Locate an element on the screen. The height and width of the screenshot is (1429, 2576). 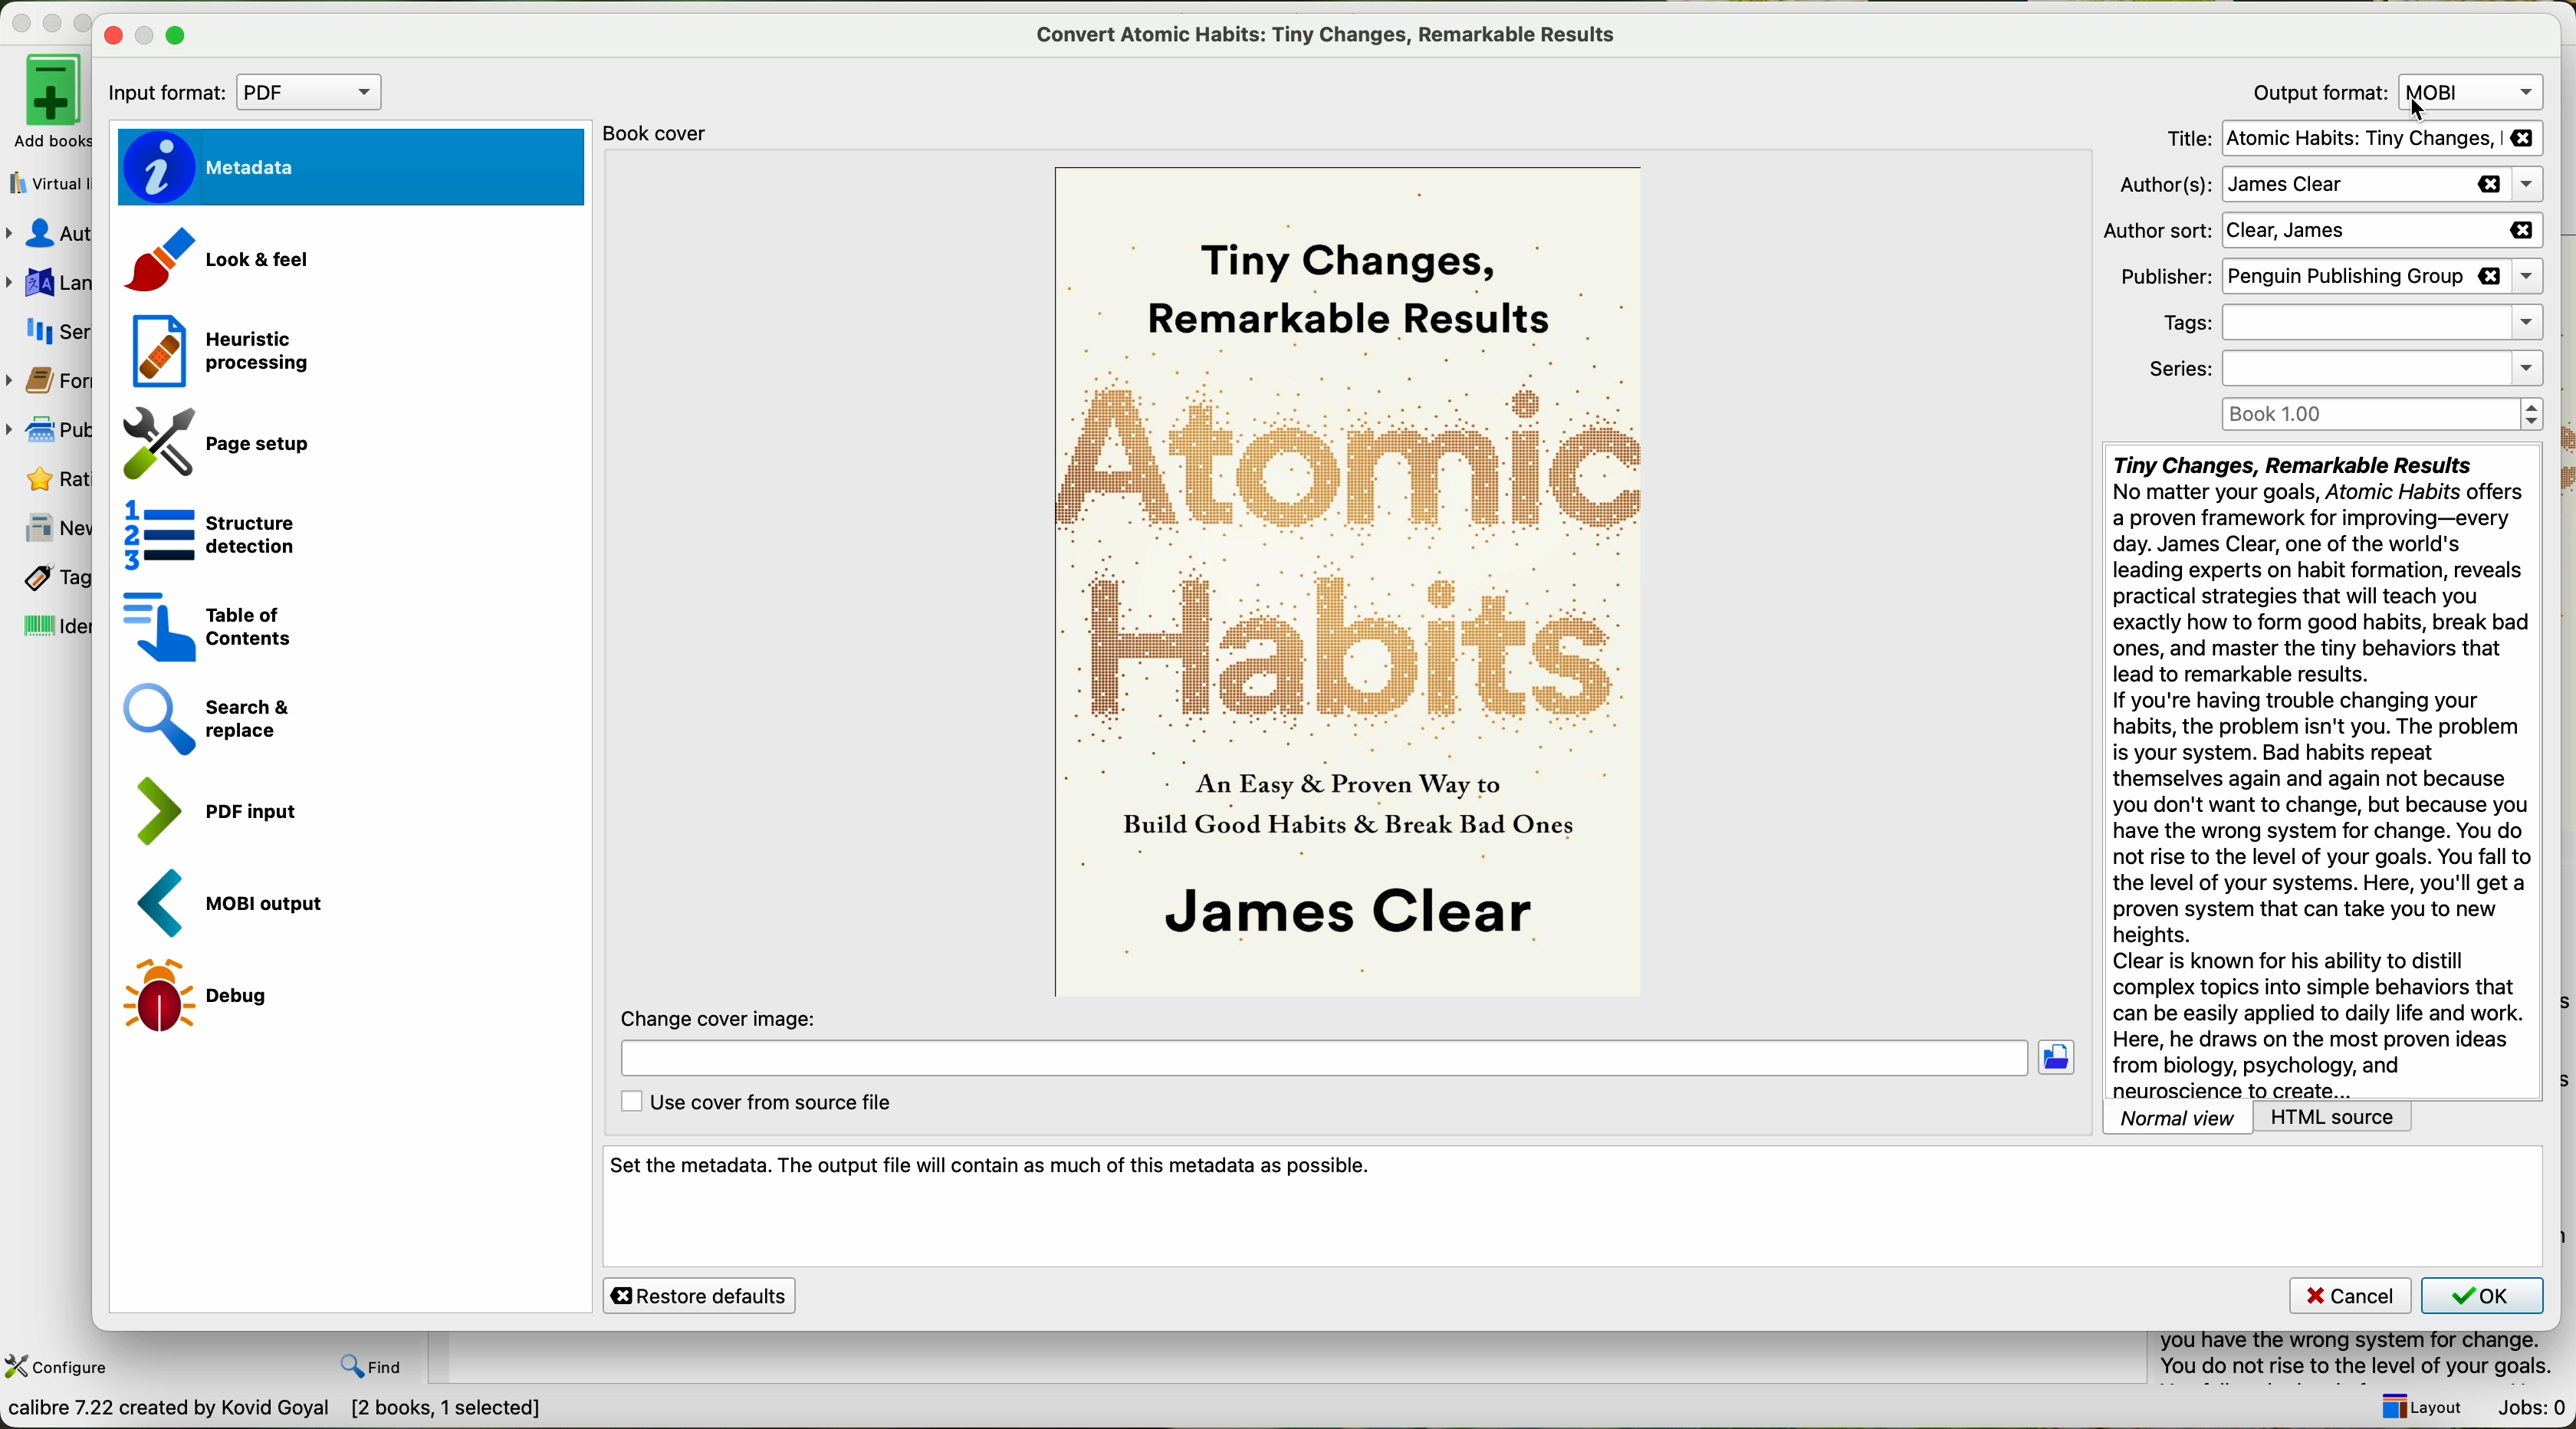
maximize is located at coordinates (179, 38).